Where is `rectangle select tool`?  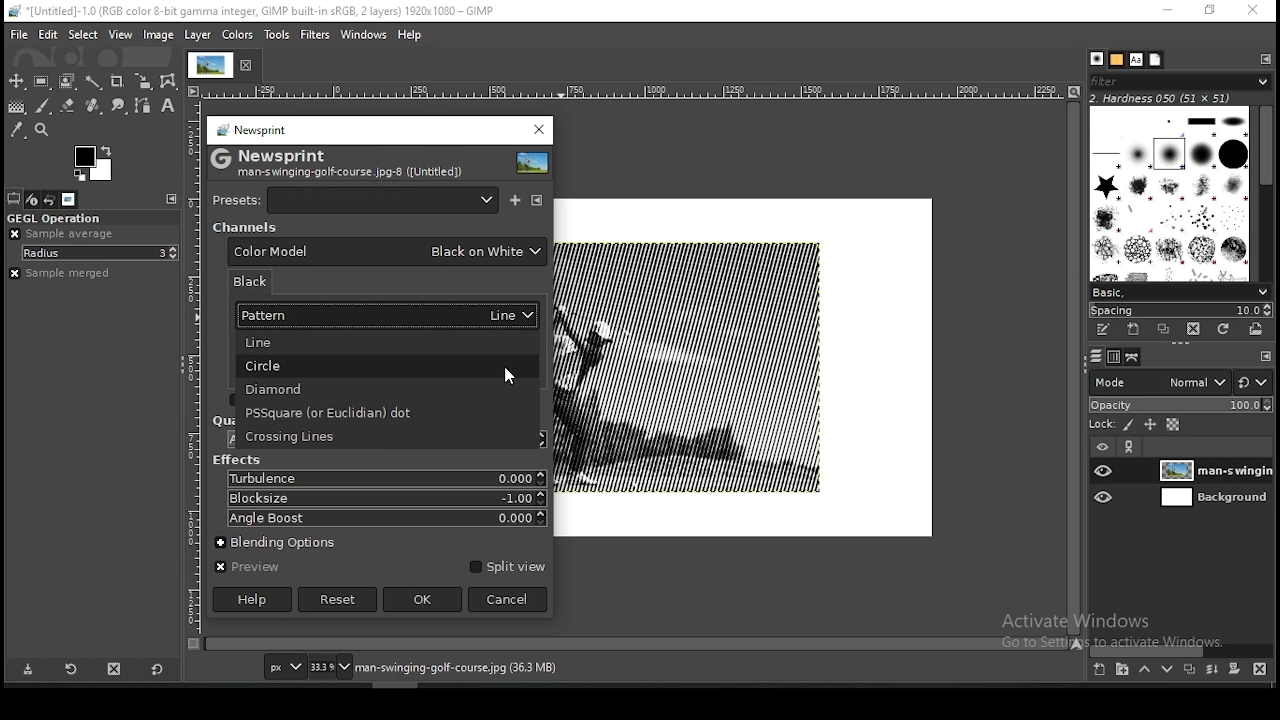 rectangle select tool is located at coordinates (42, 82).